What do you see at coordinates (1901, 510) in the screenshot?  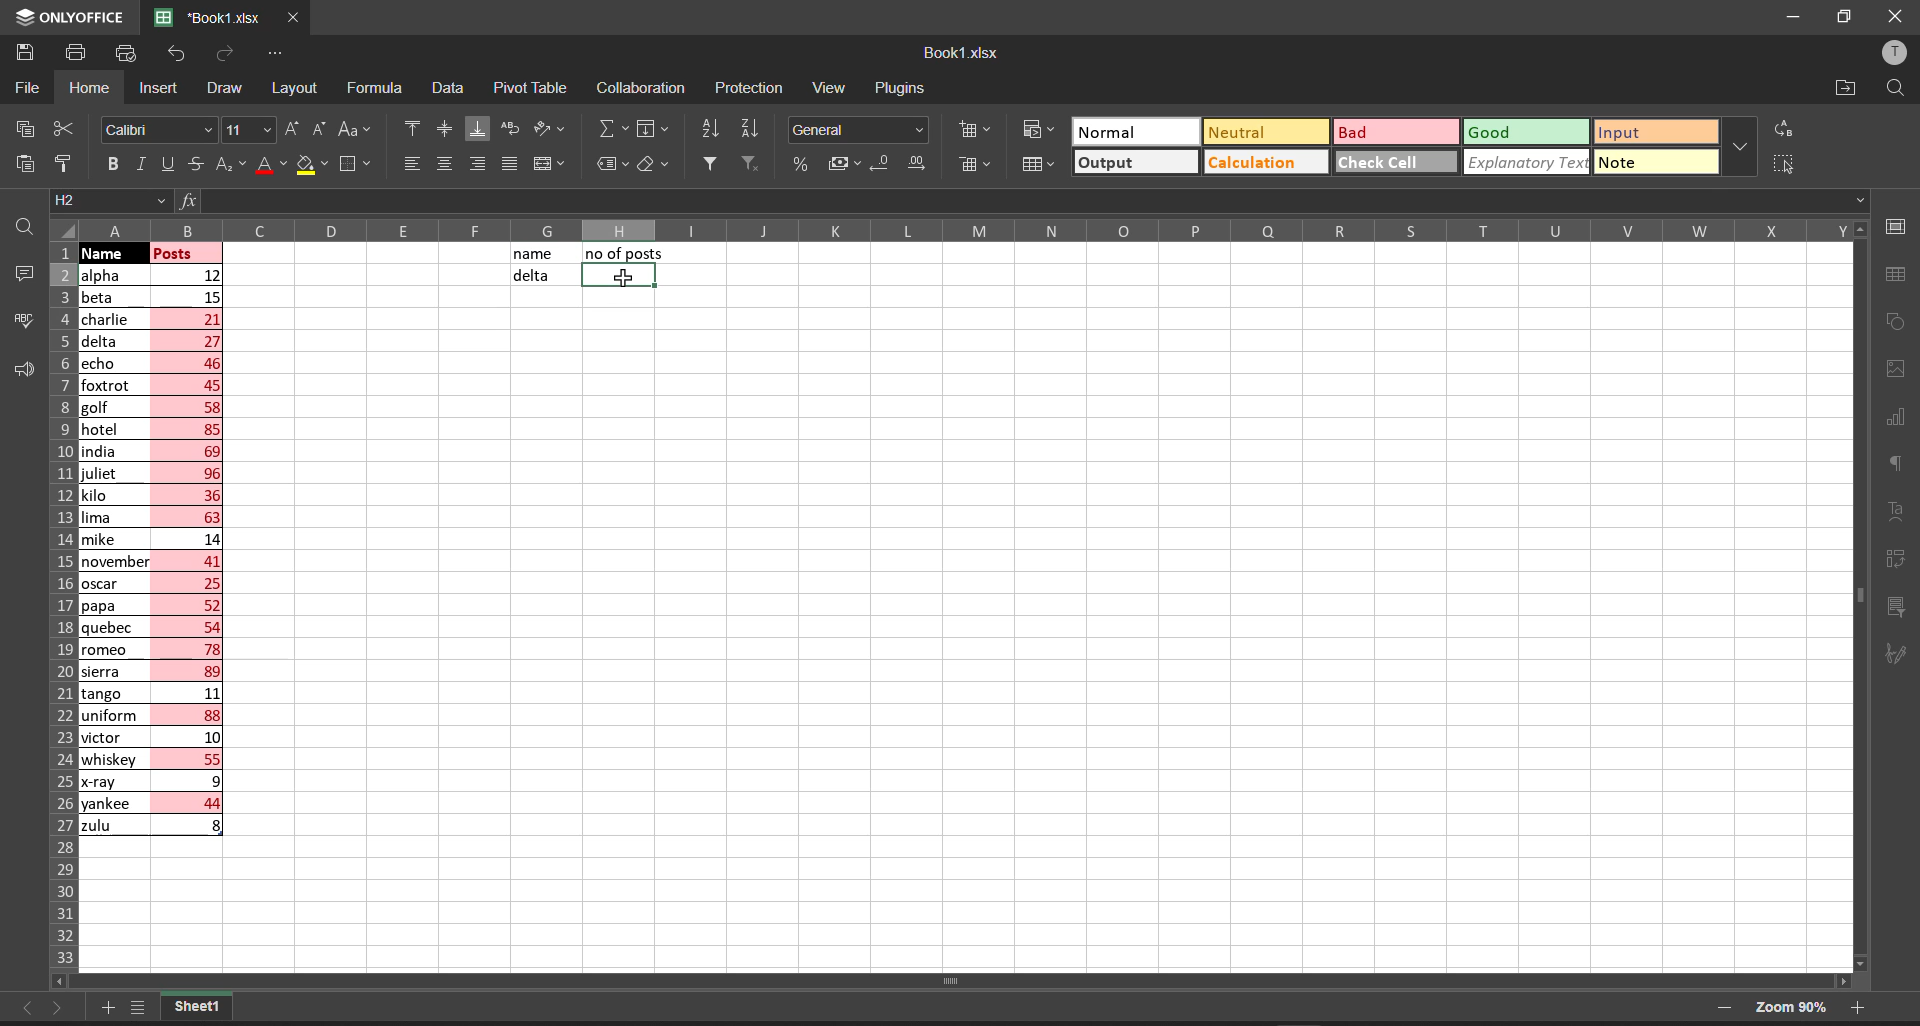 I see `text settings` at bounding box center [1901, 510].